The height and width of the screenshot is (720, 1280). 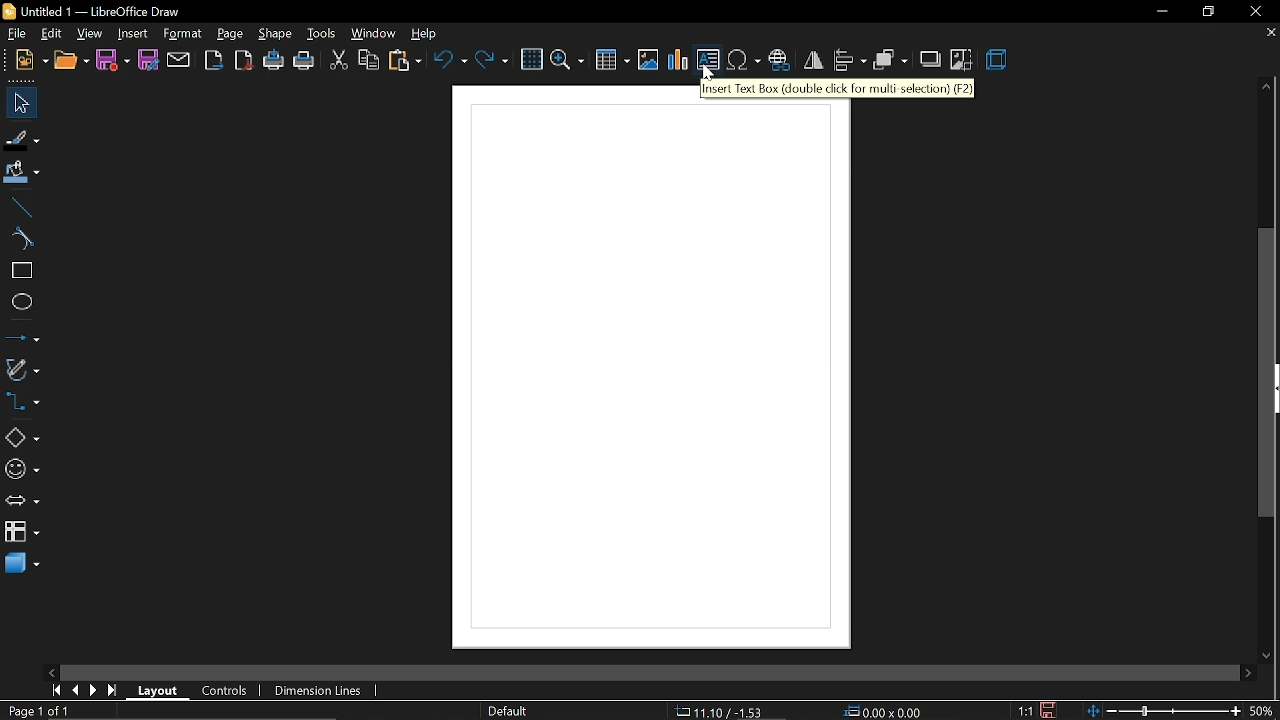 I want to click on co-ordinate, so click(x=721, y=711).